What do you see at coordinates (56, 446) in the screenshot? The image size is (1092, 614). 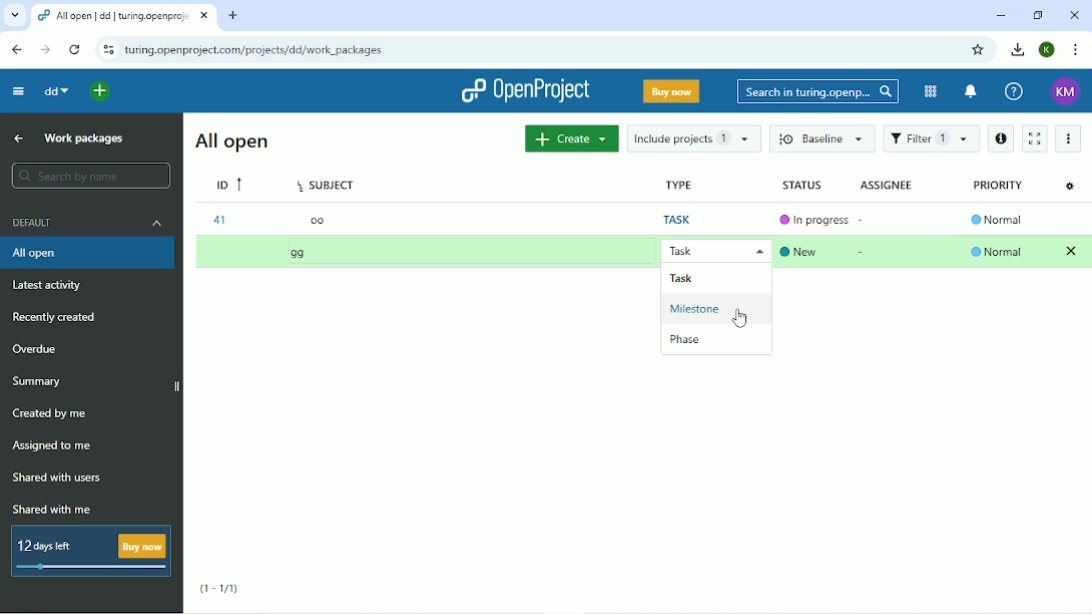 I see `Assigned to me` at bounding box center [56, 446].